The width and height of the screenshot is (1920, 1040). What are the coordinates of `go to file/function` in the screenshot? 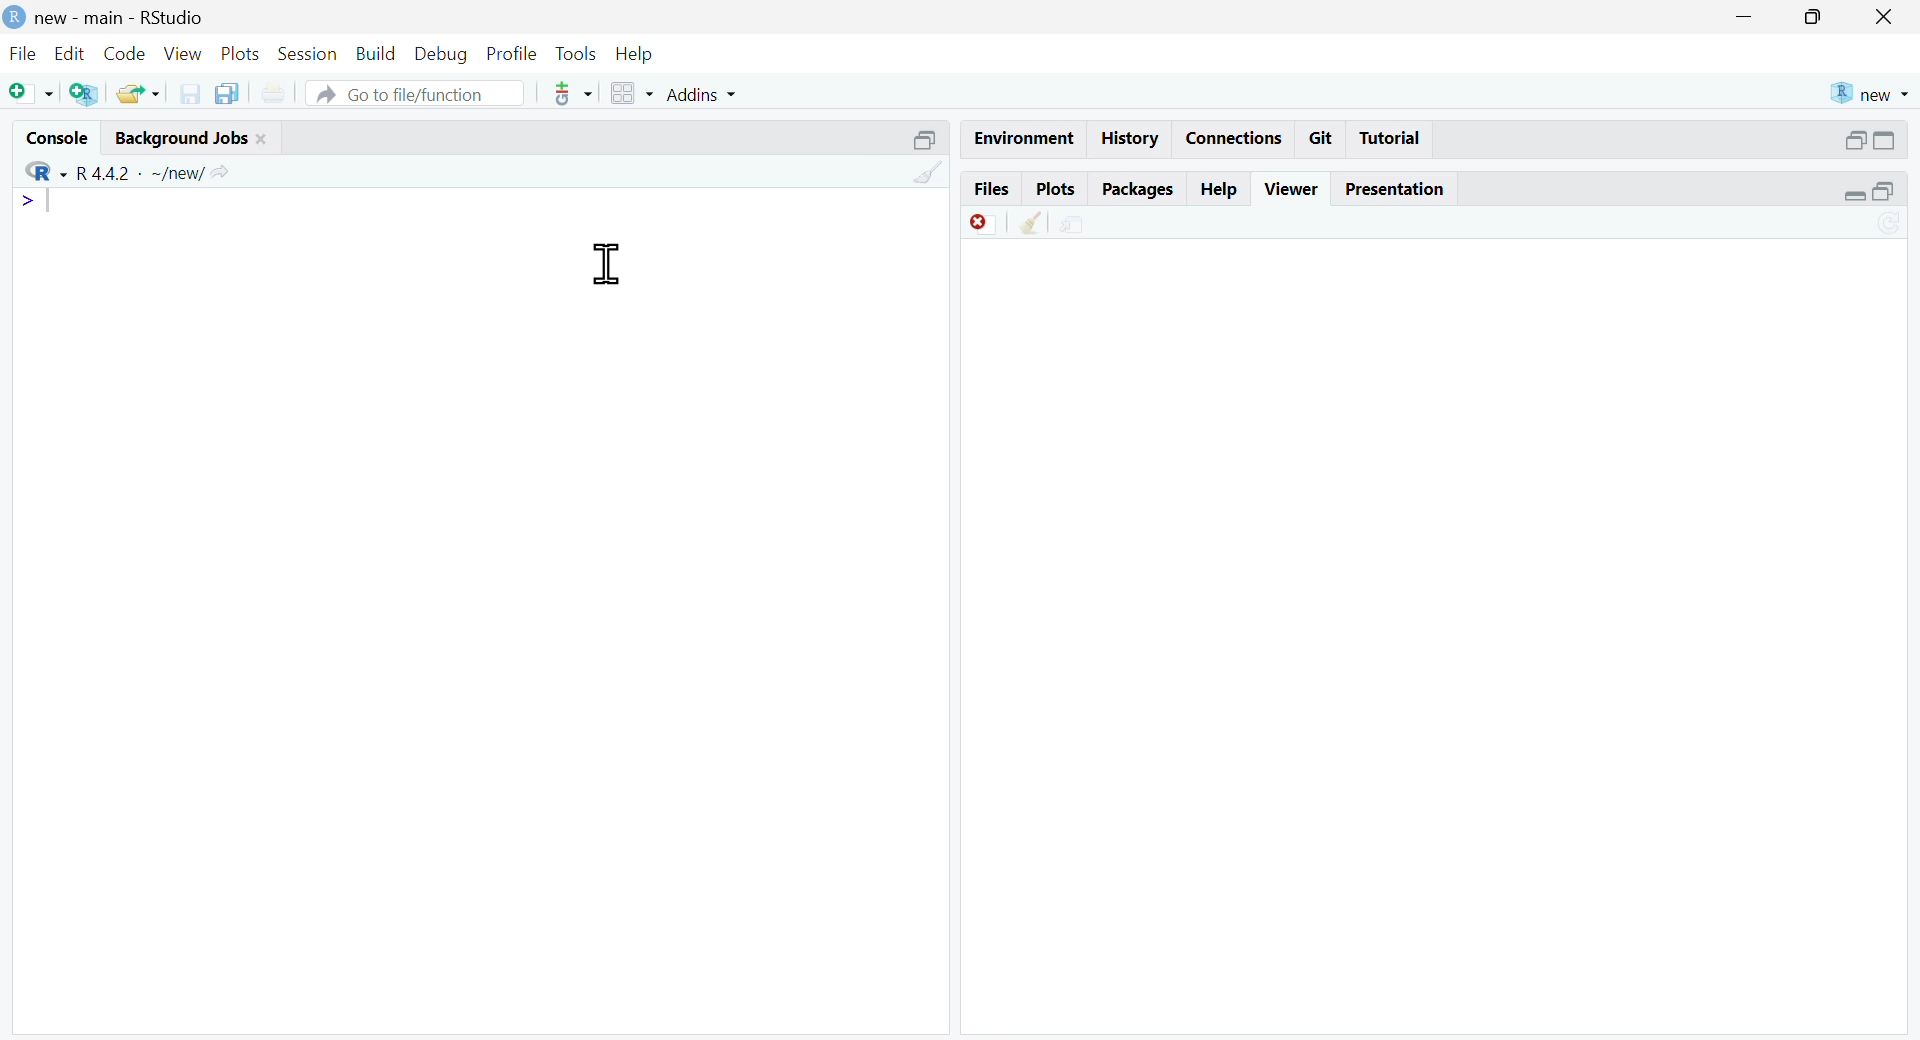 It's located at (414, 93).